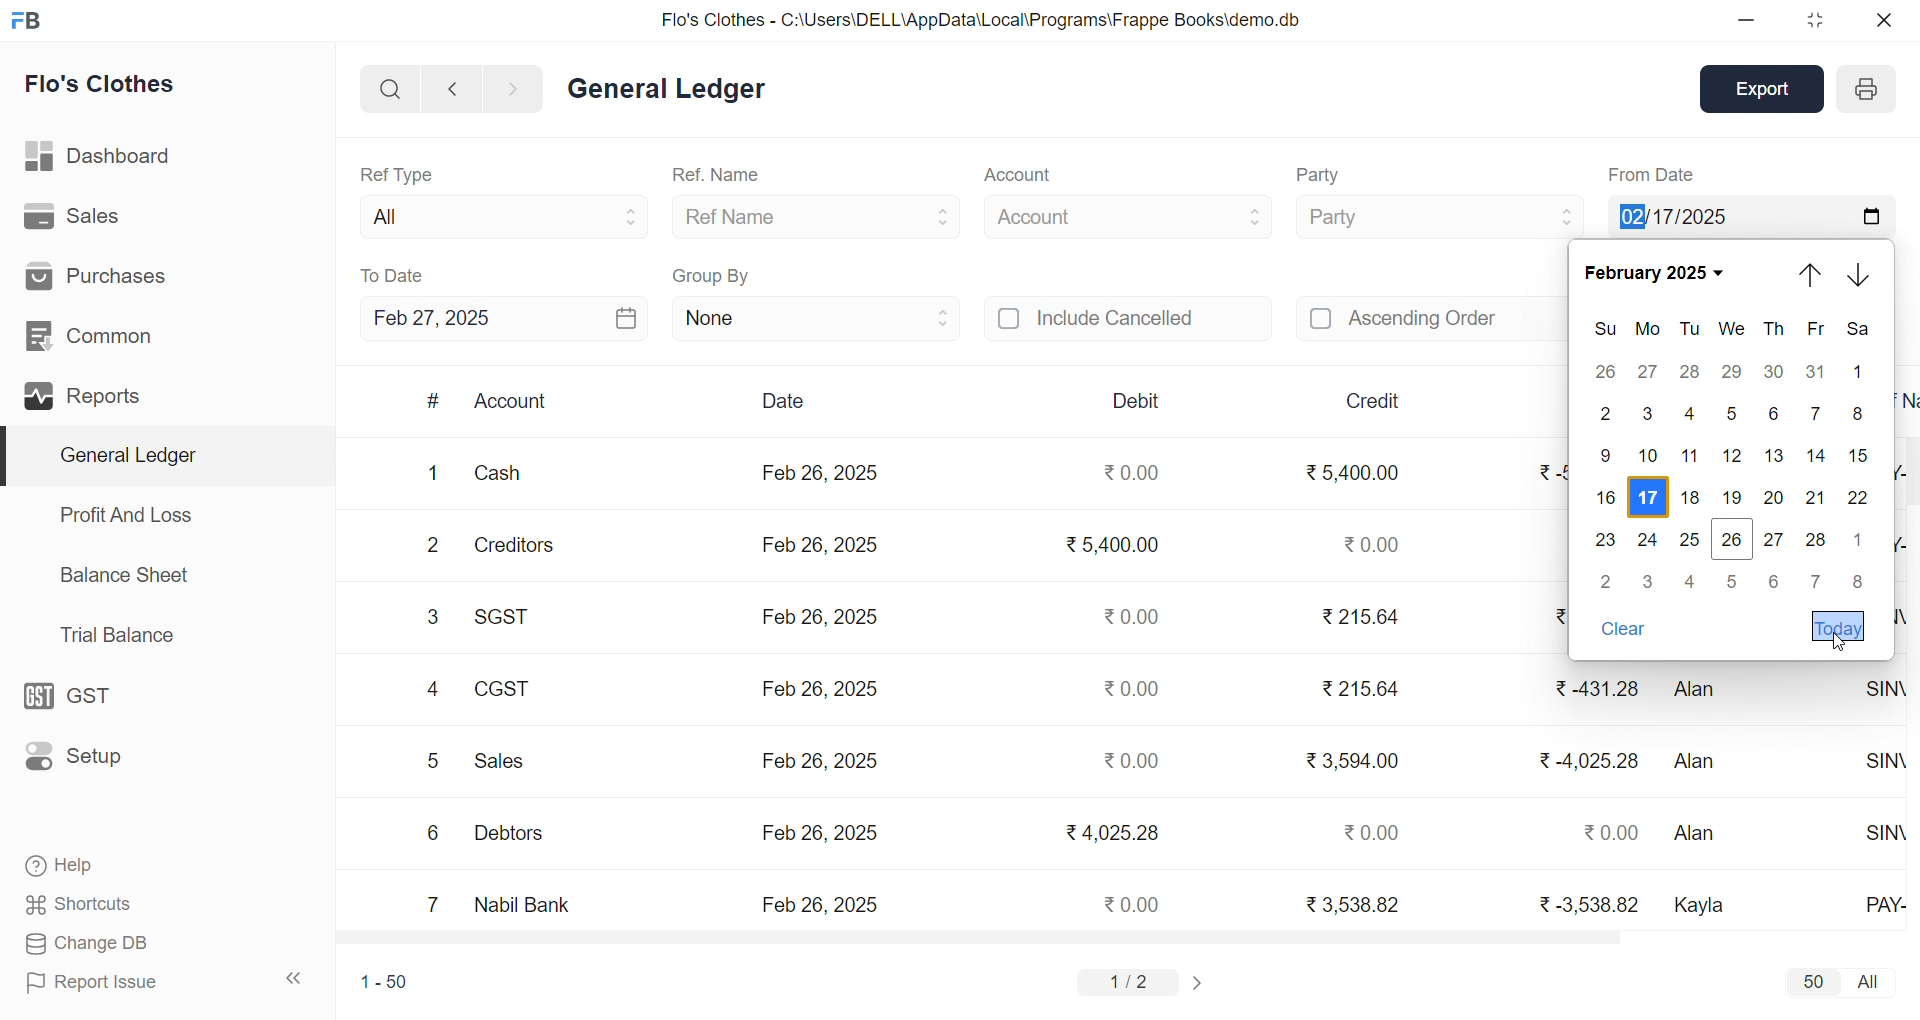 The height and width of the screenshot is (1020, 1920). I want to click on 27, so click(1774, 539).